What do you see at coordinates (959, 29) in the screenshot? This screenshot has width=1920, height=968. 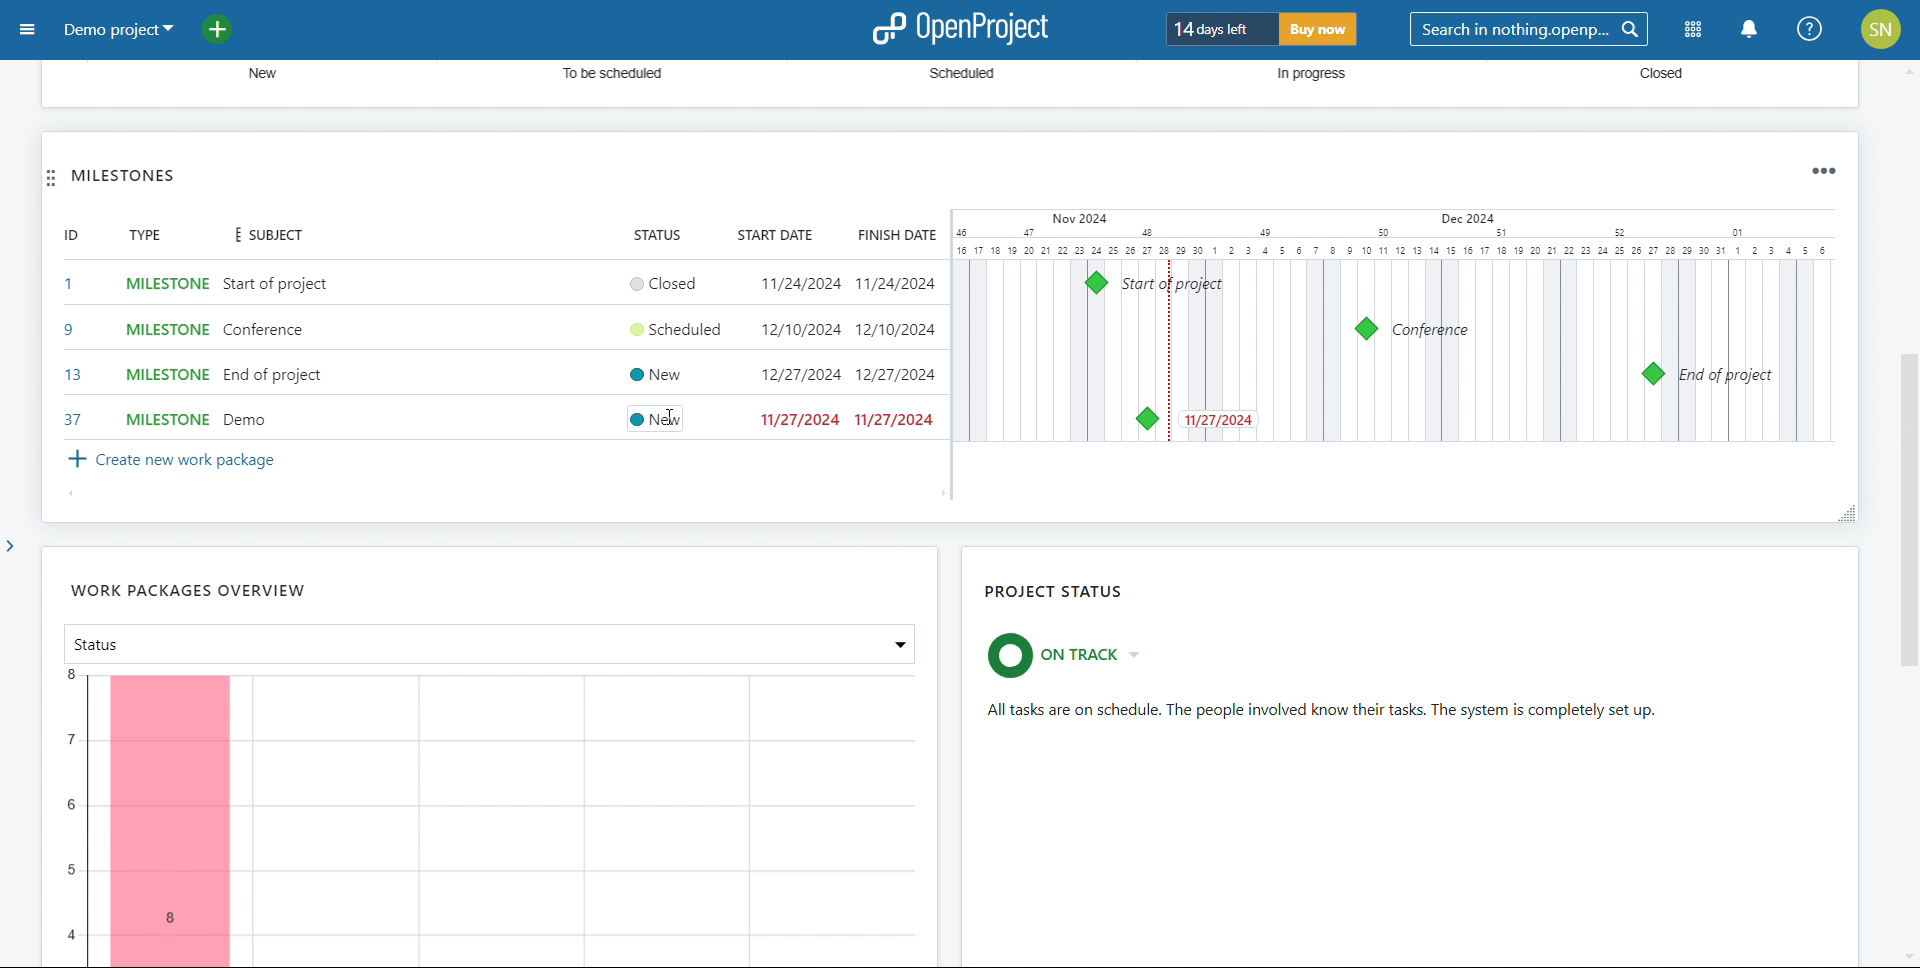 I see `logo` at bounding box center [959, 29].